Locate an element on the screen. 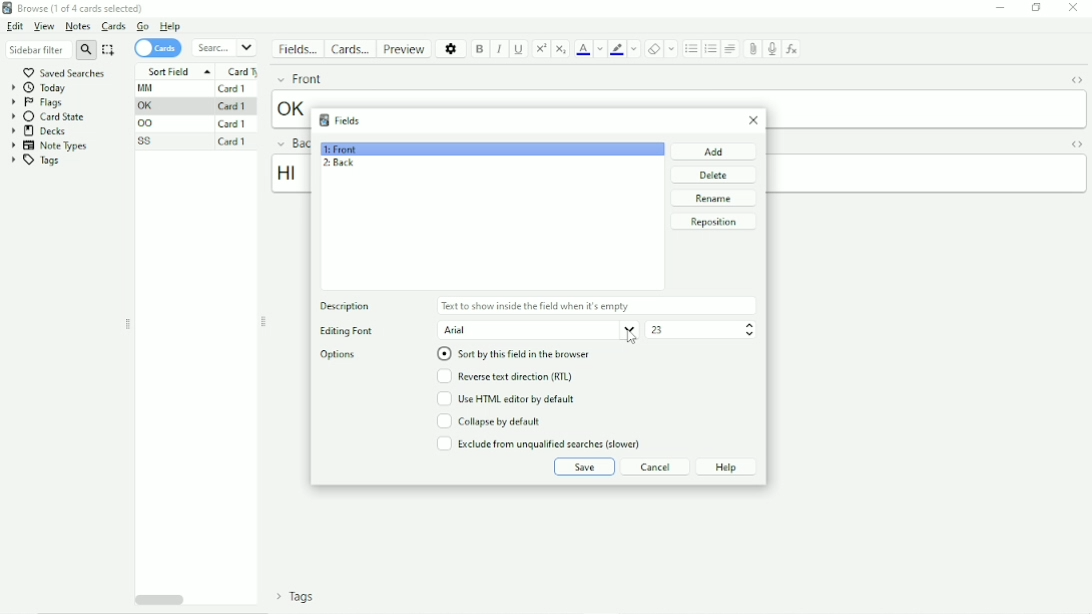 The width and height of the screenshot is (1092, 614). Saved searches is located at coordinates (71, 72).